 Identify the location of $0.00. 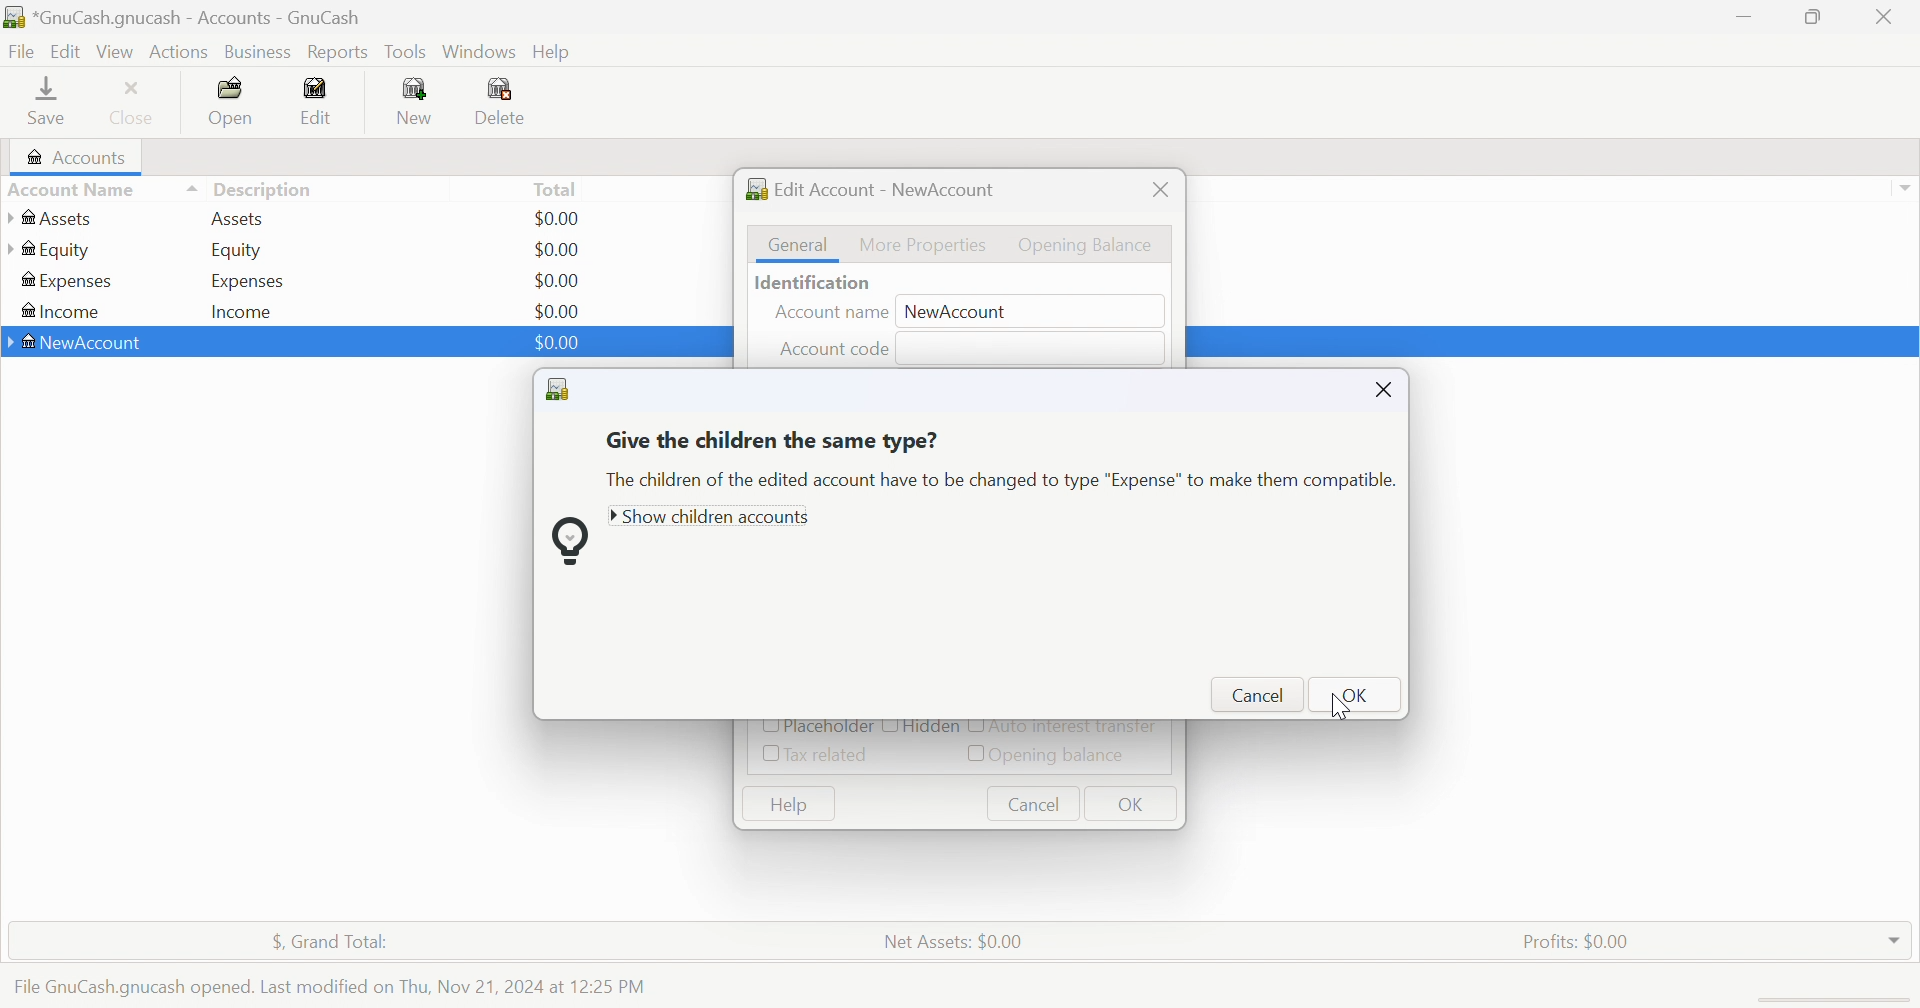
(556, 281).